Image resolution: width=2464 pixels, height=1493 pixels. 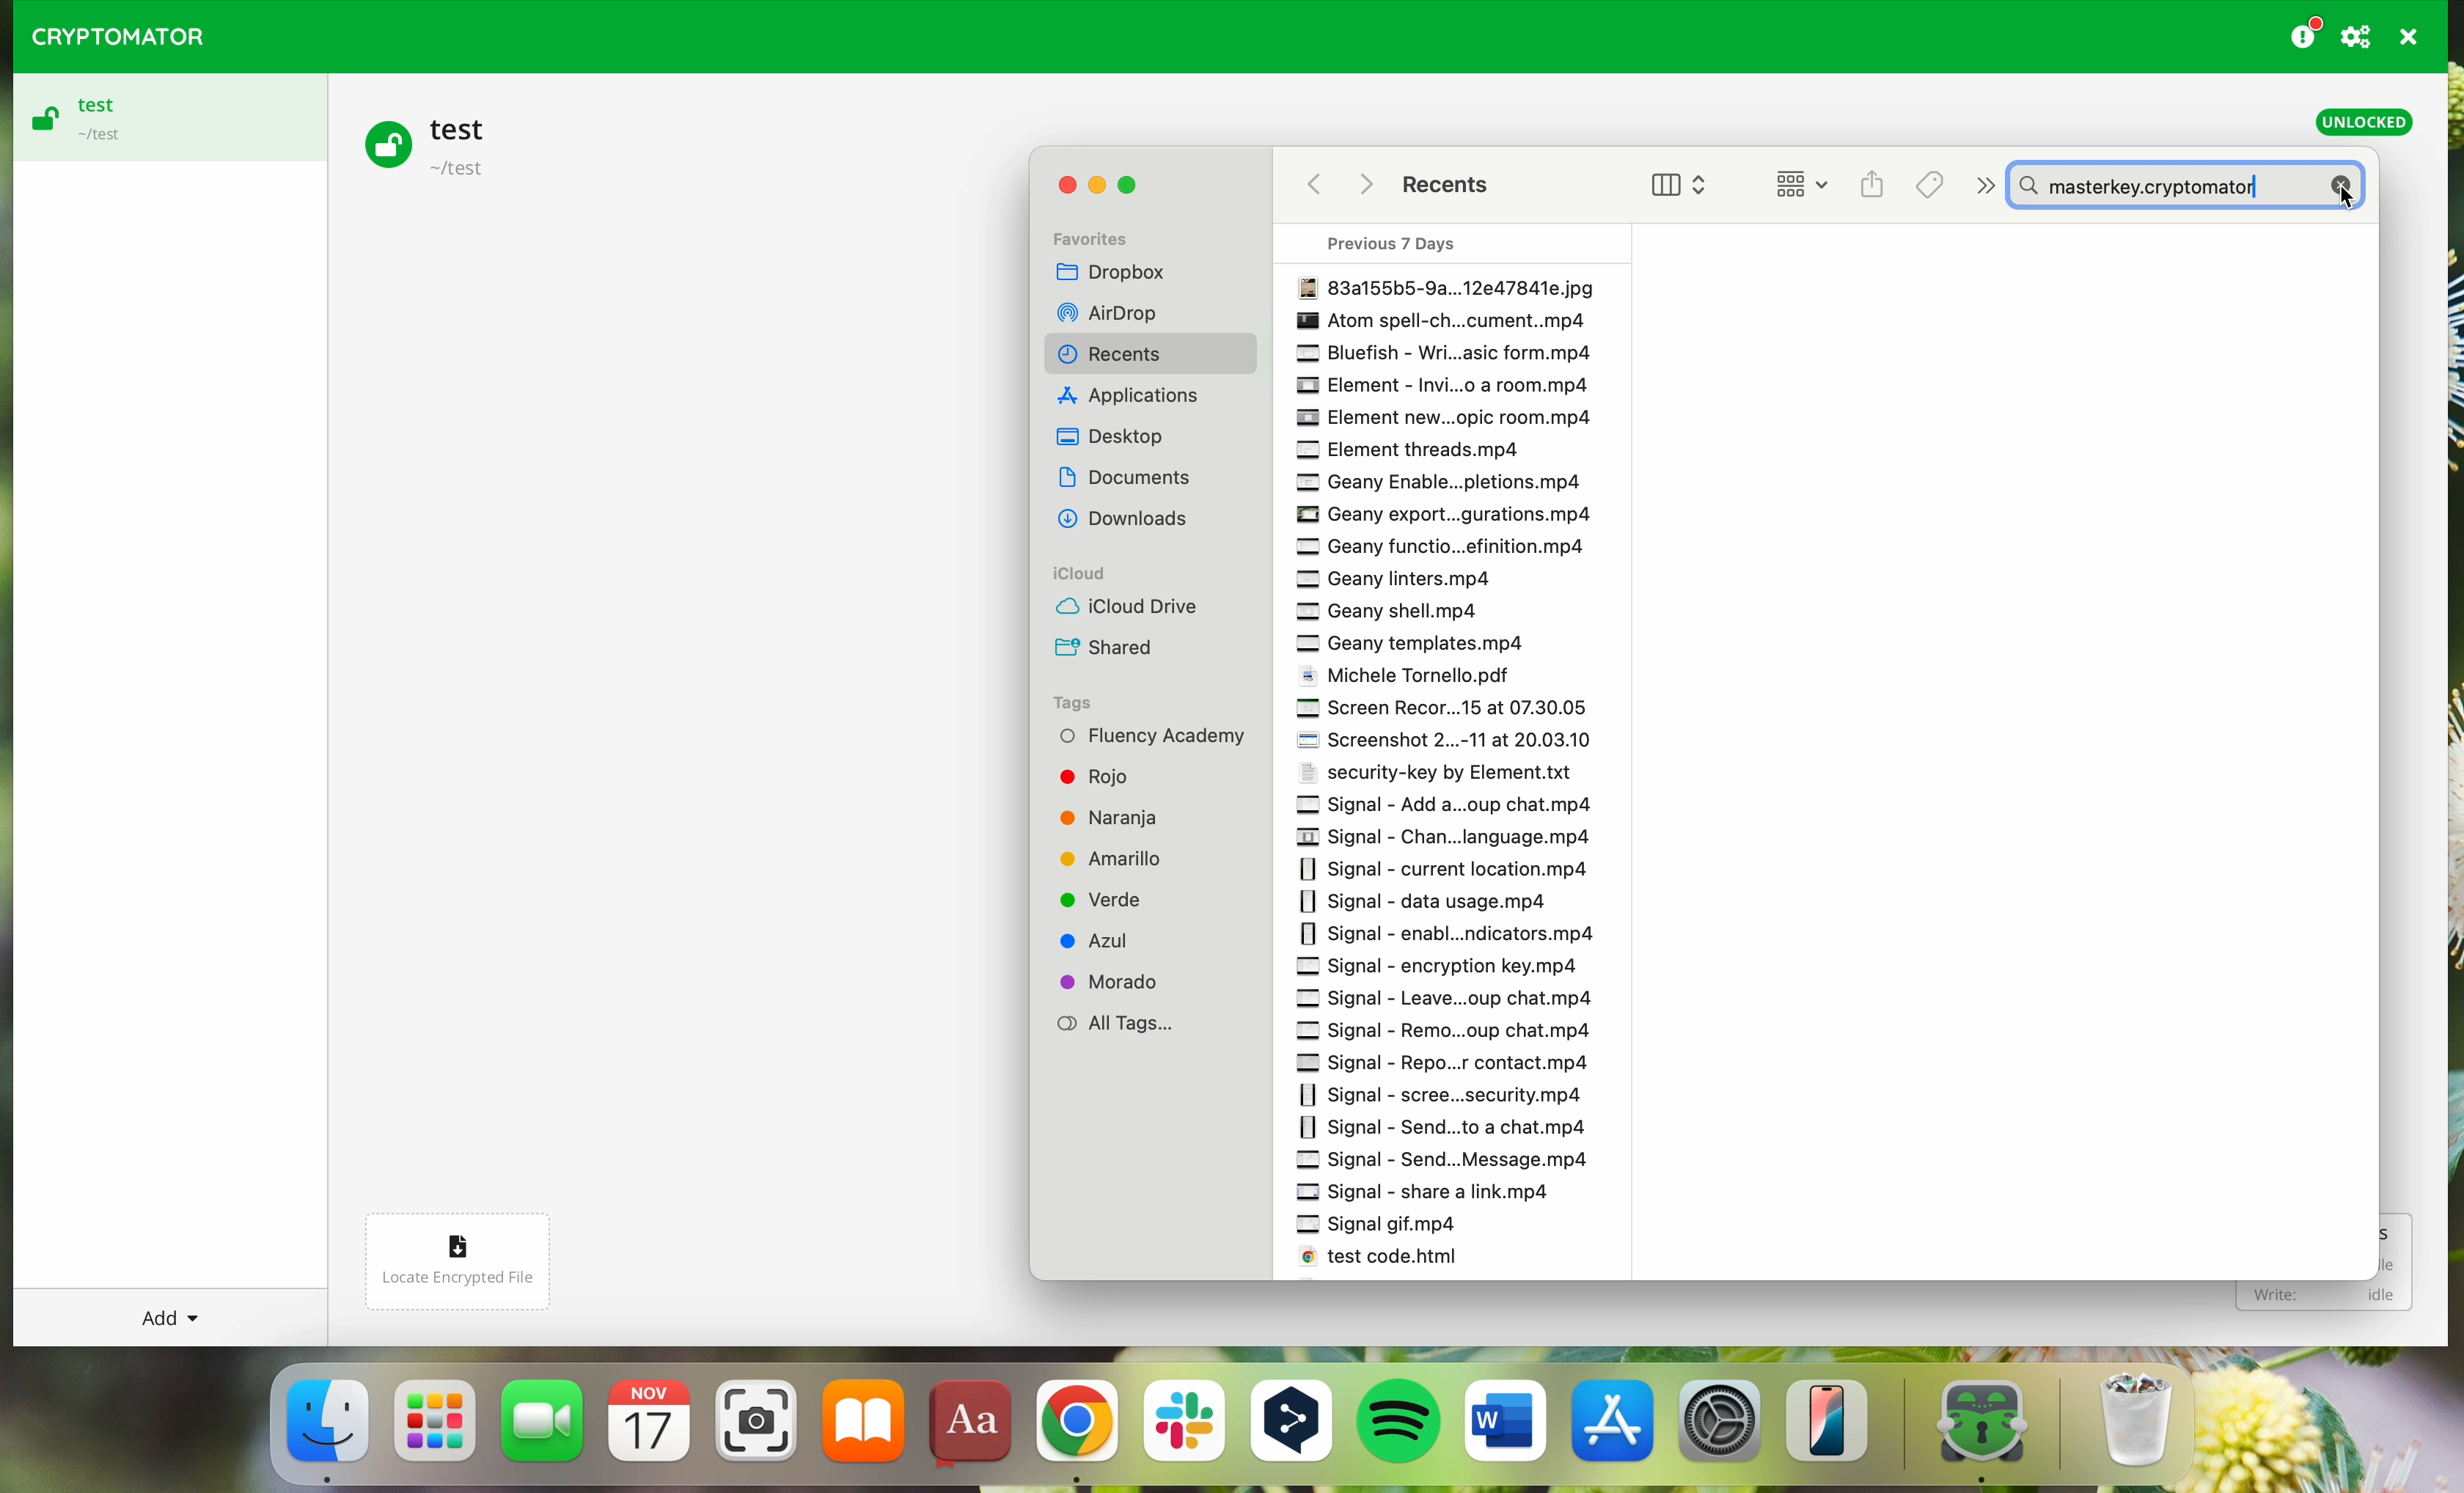 What do you see at coordinates (1109, 898) in the screenshot?
I see `Verde` at bounding box center [1109, 898].